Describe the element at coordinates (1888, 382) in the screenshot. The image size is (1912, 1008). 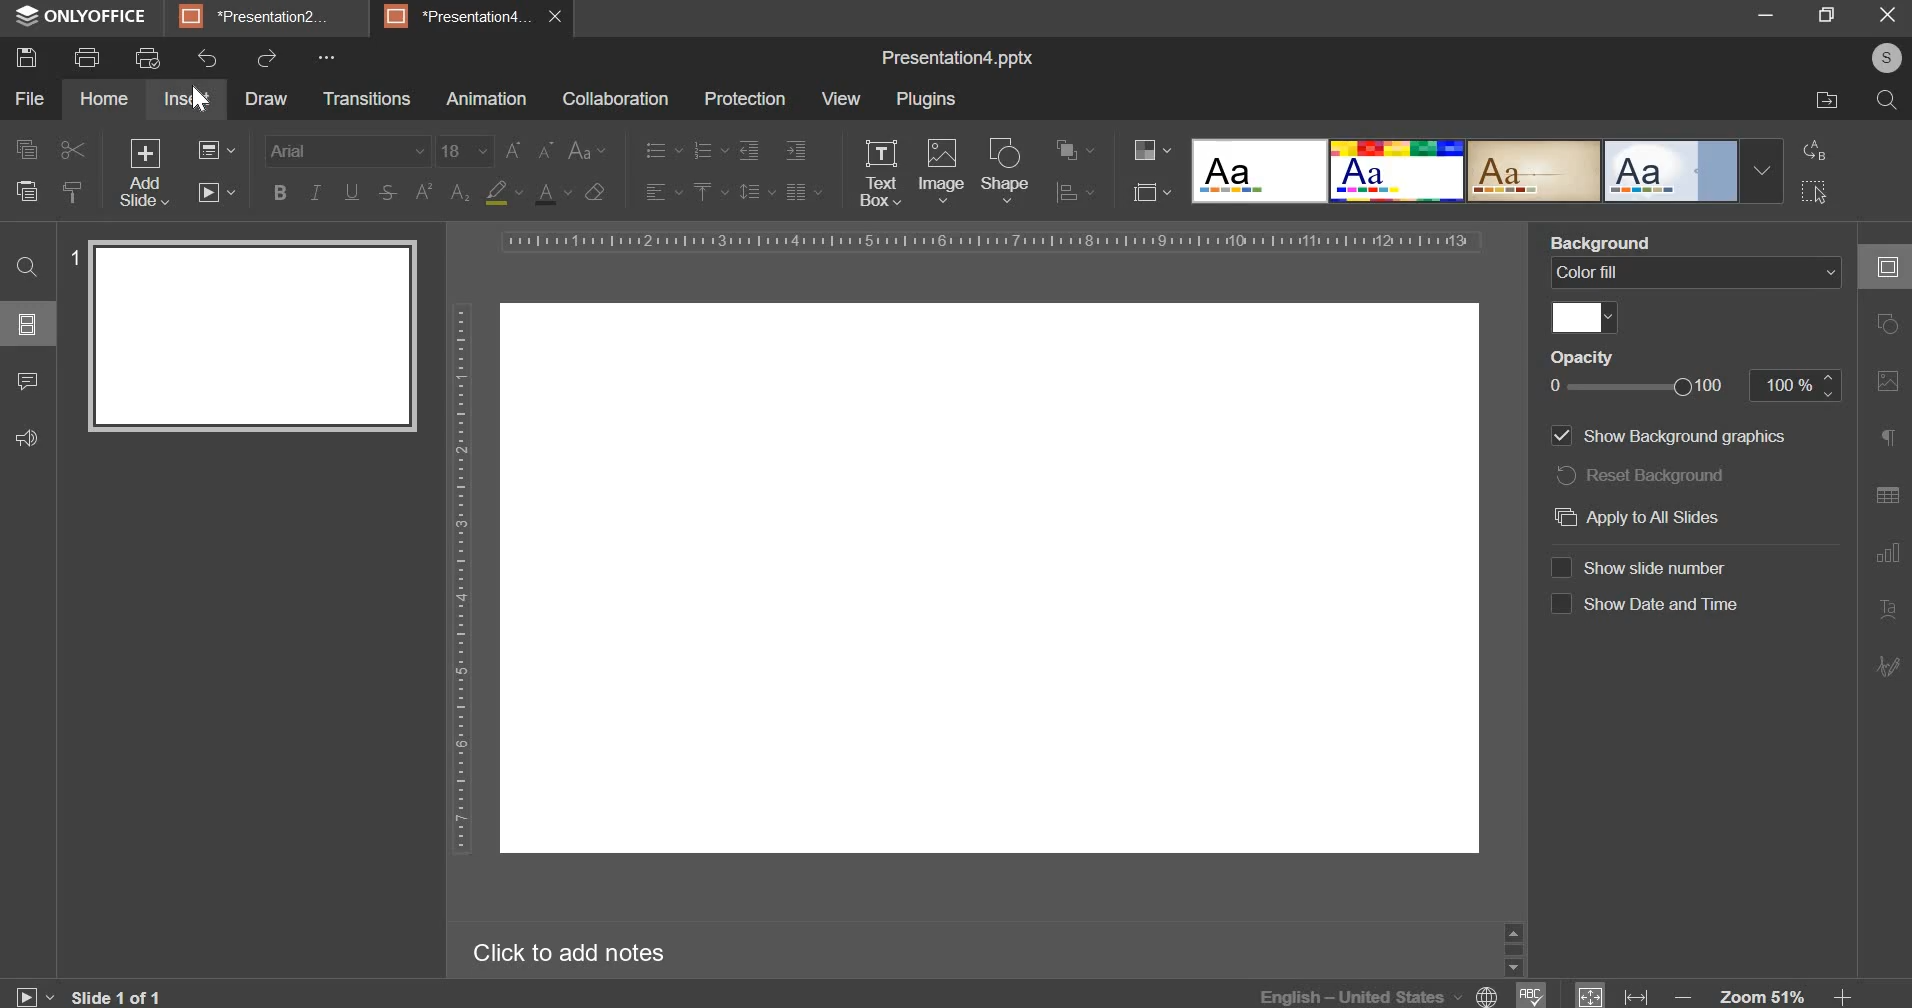
I see `image settings` at that location.